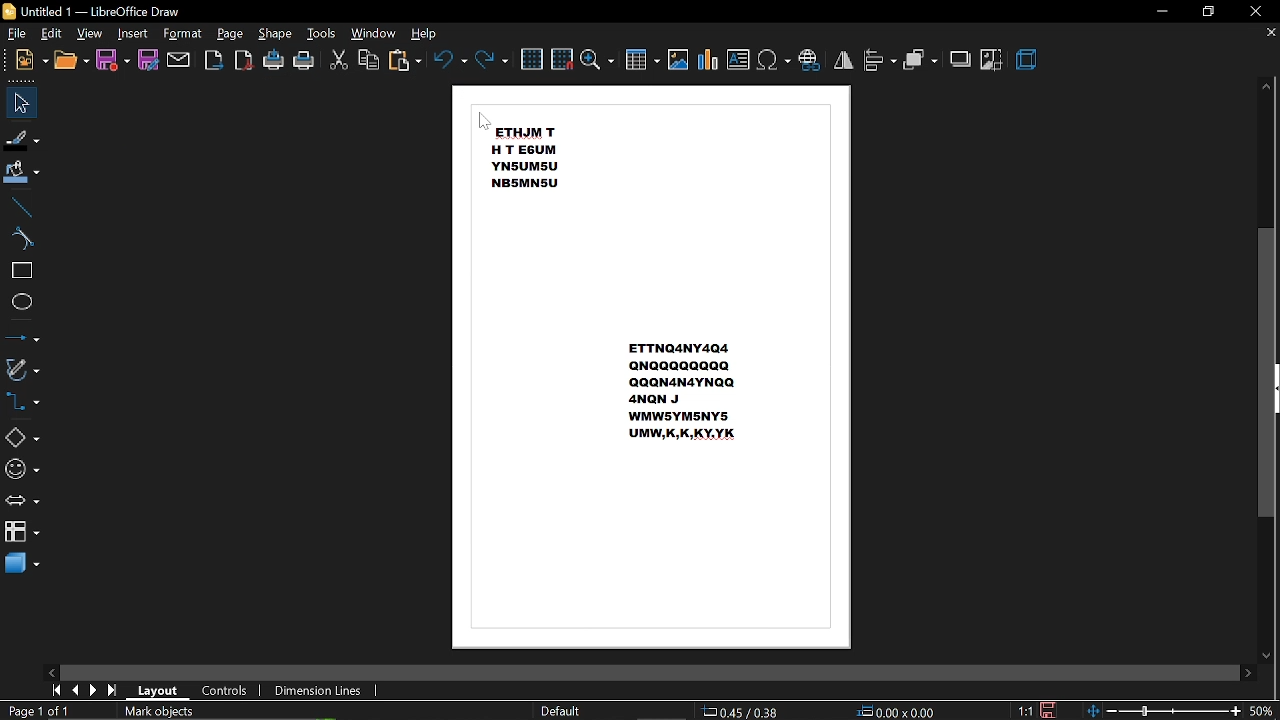  Describe the element at coordinates (24, 369) in the screenshot. I see `curves and polygons` at that location.